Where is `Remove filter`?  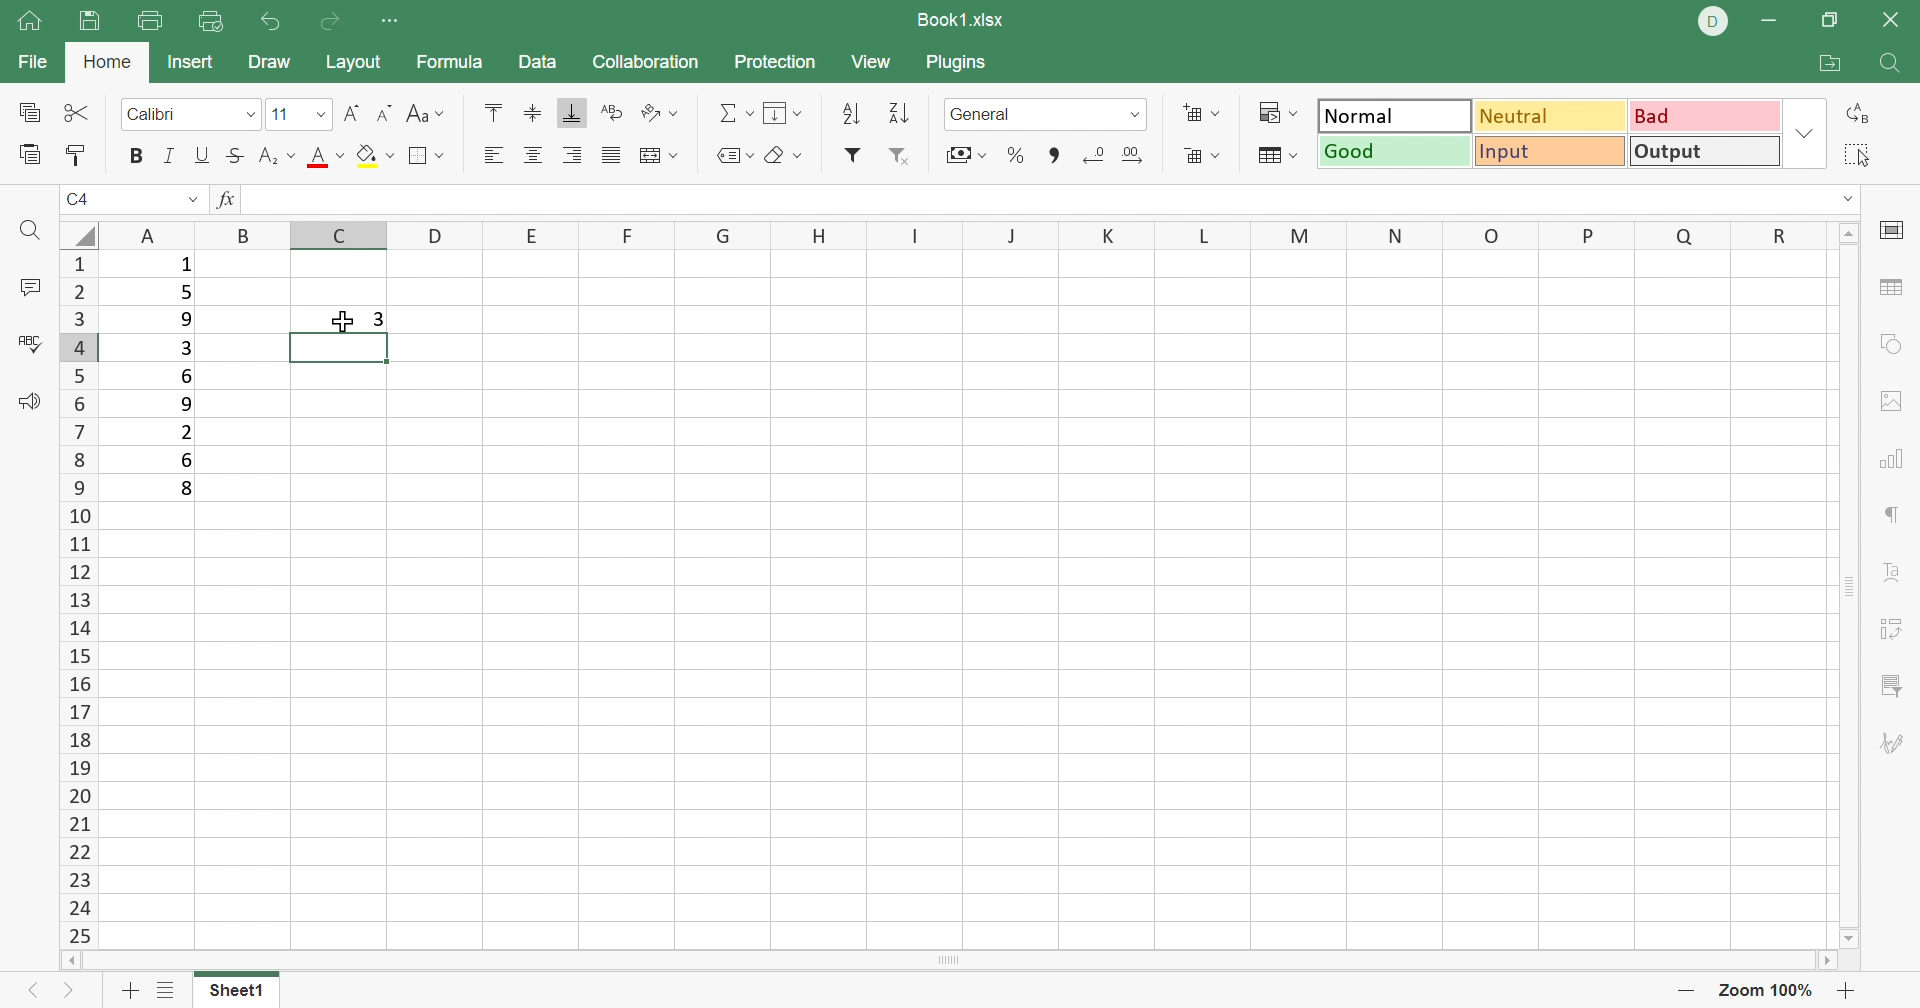 Remove filter is located at coordinates (903, 155).